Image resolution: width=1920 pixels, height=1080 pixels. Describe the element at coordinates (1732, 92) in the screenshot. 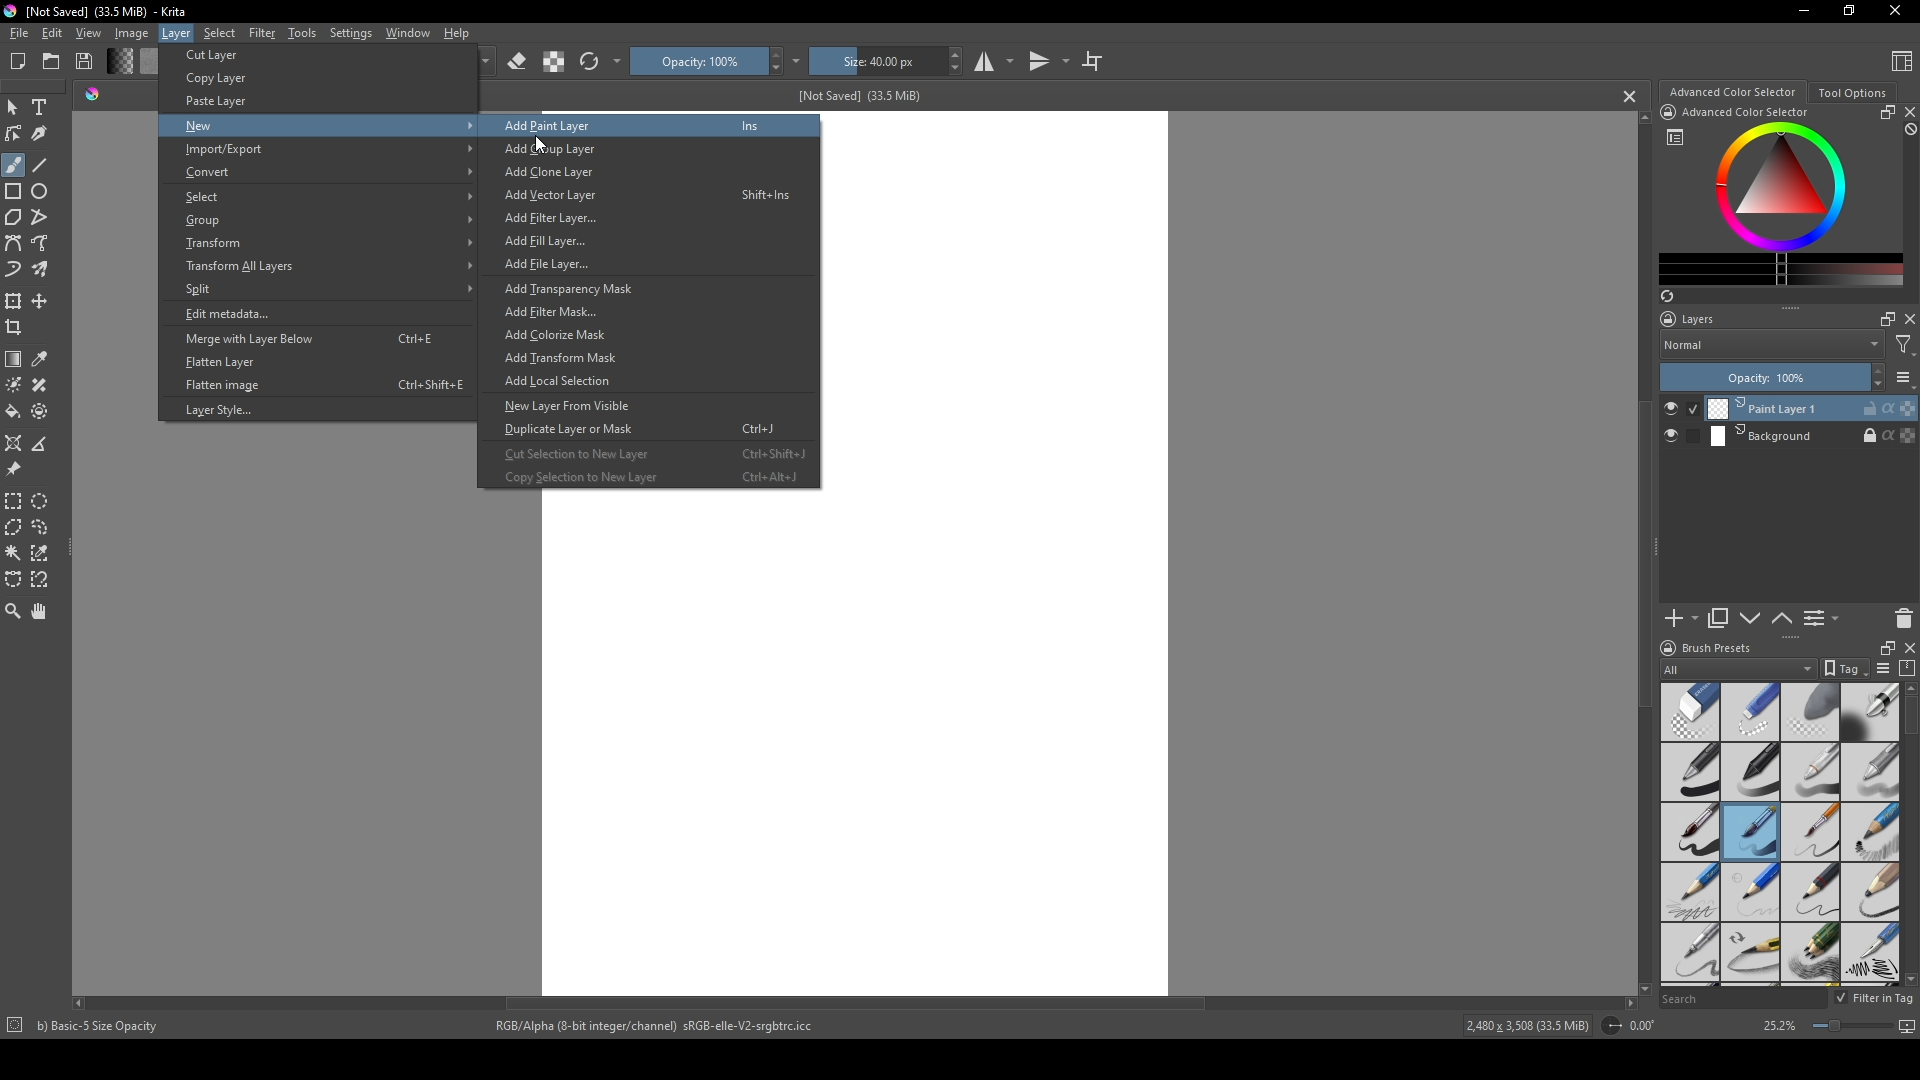

I see `Advanced color selector` at that location.